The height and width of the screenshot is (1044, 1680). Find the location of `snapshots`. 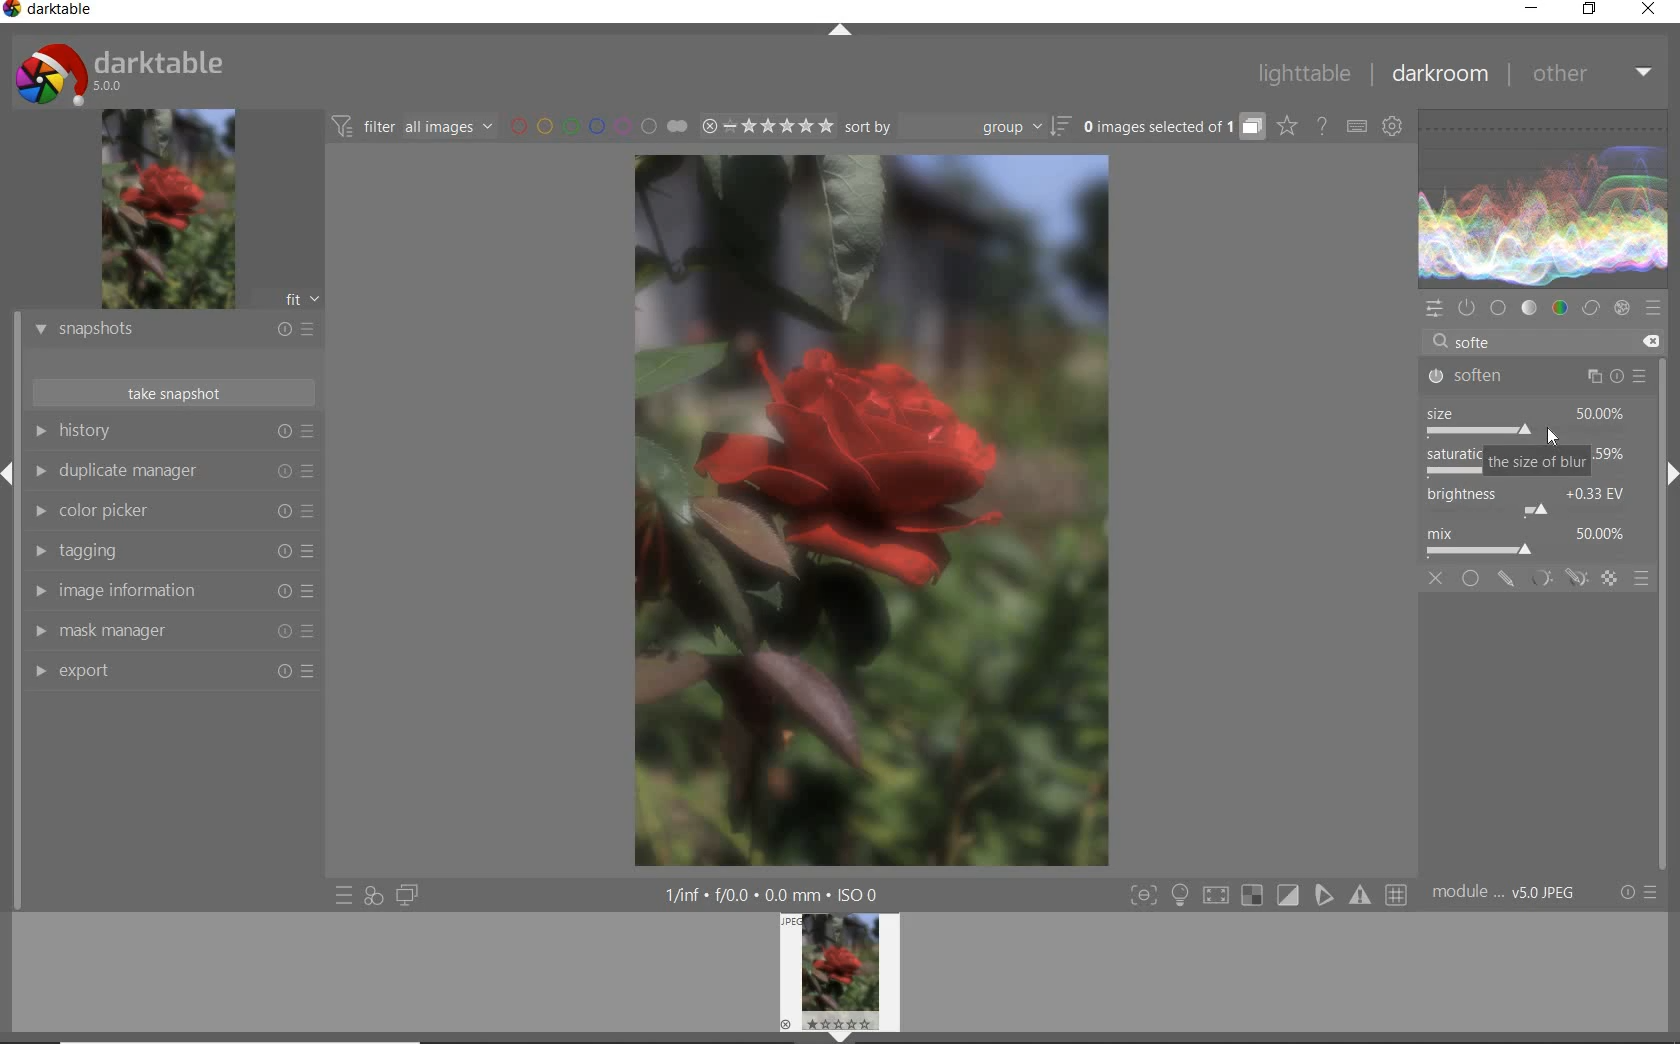

snapshots is located at coordinates (173, 331).